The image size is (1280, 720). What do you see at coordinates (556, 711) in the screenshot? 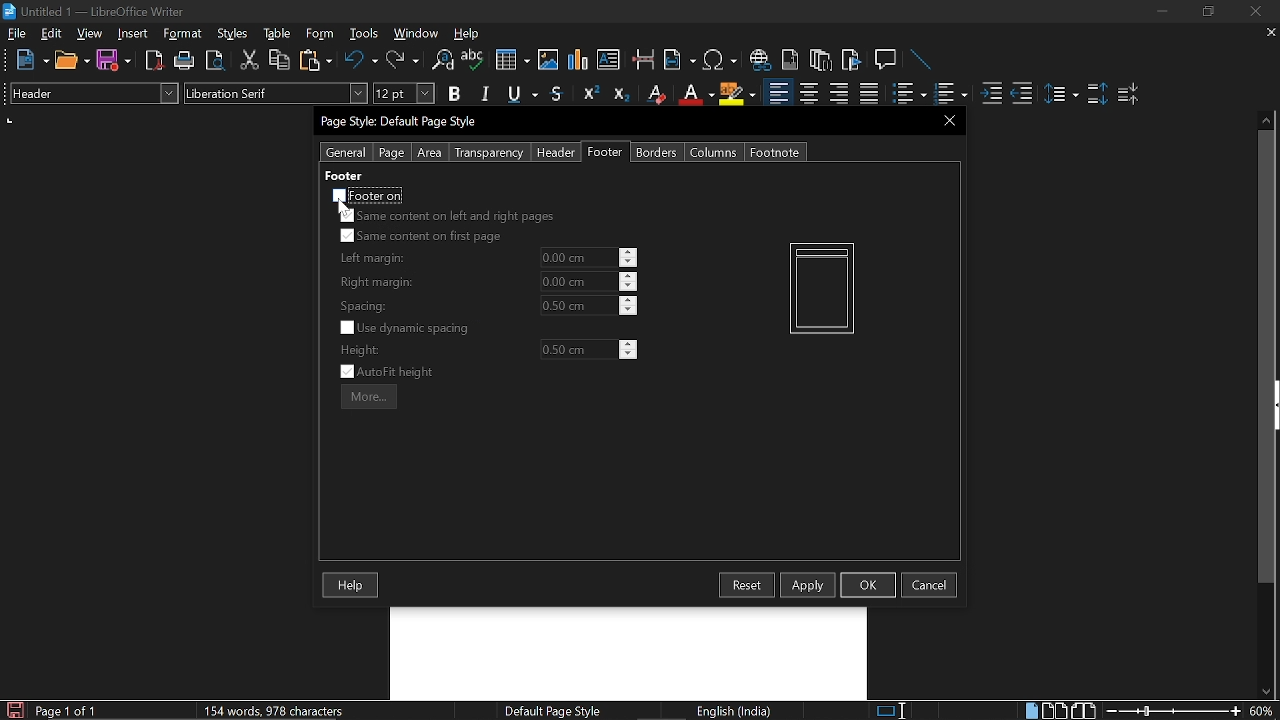
I see `page style Page style` at bounding box center [556, 711].